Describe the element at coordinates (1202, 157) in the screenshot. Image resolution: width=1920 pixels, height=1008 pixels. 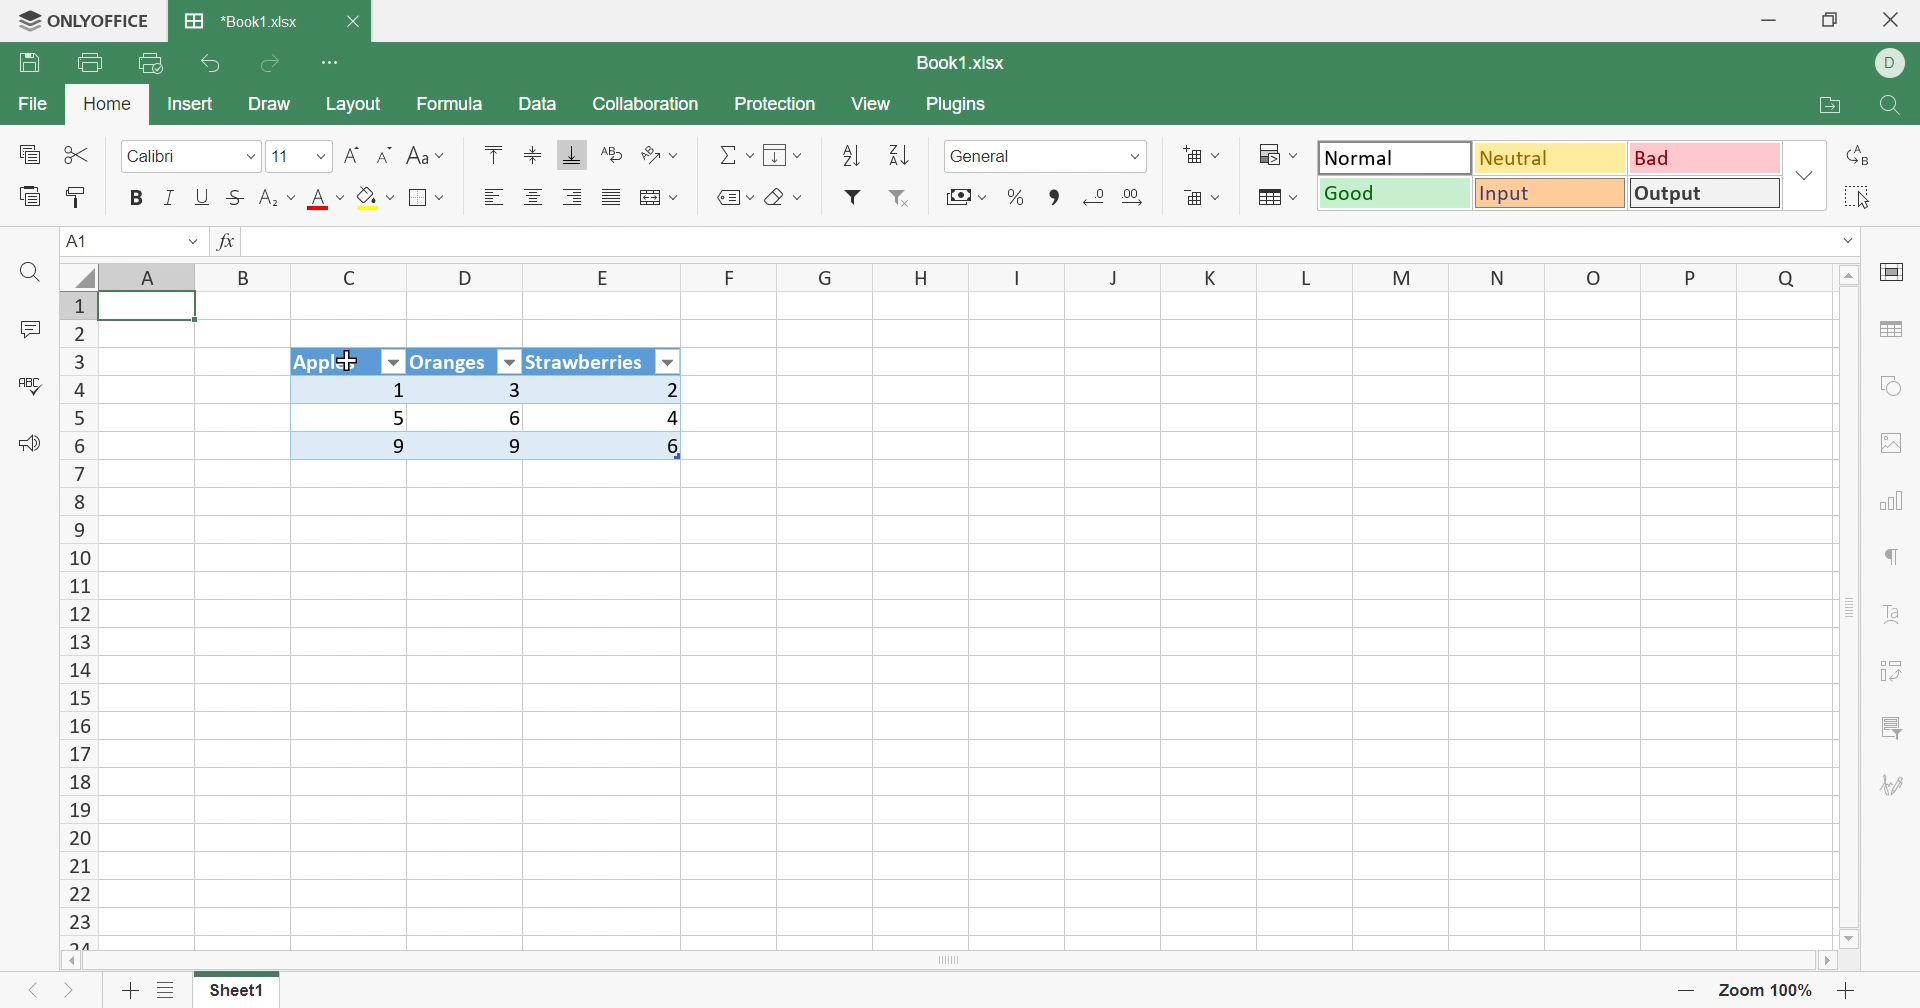
I see `Insert cells` at that location.